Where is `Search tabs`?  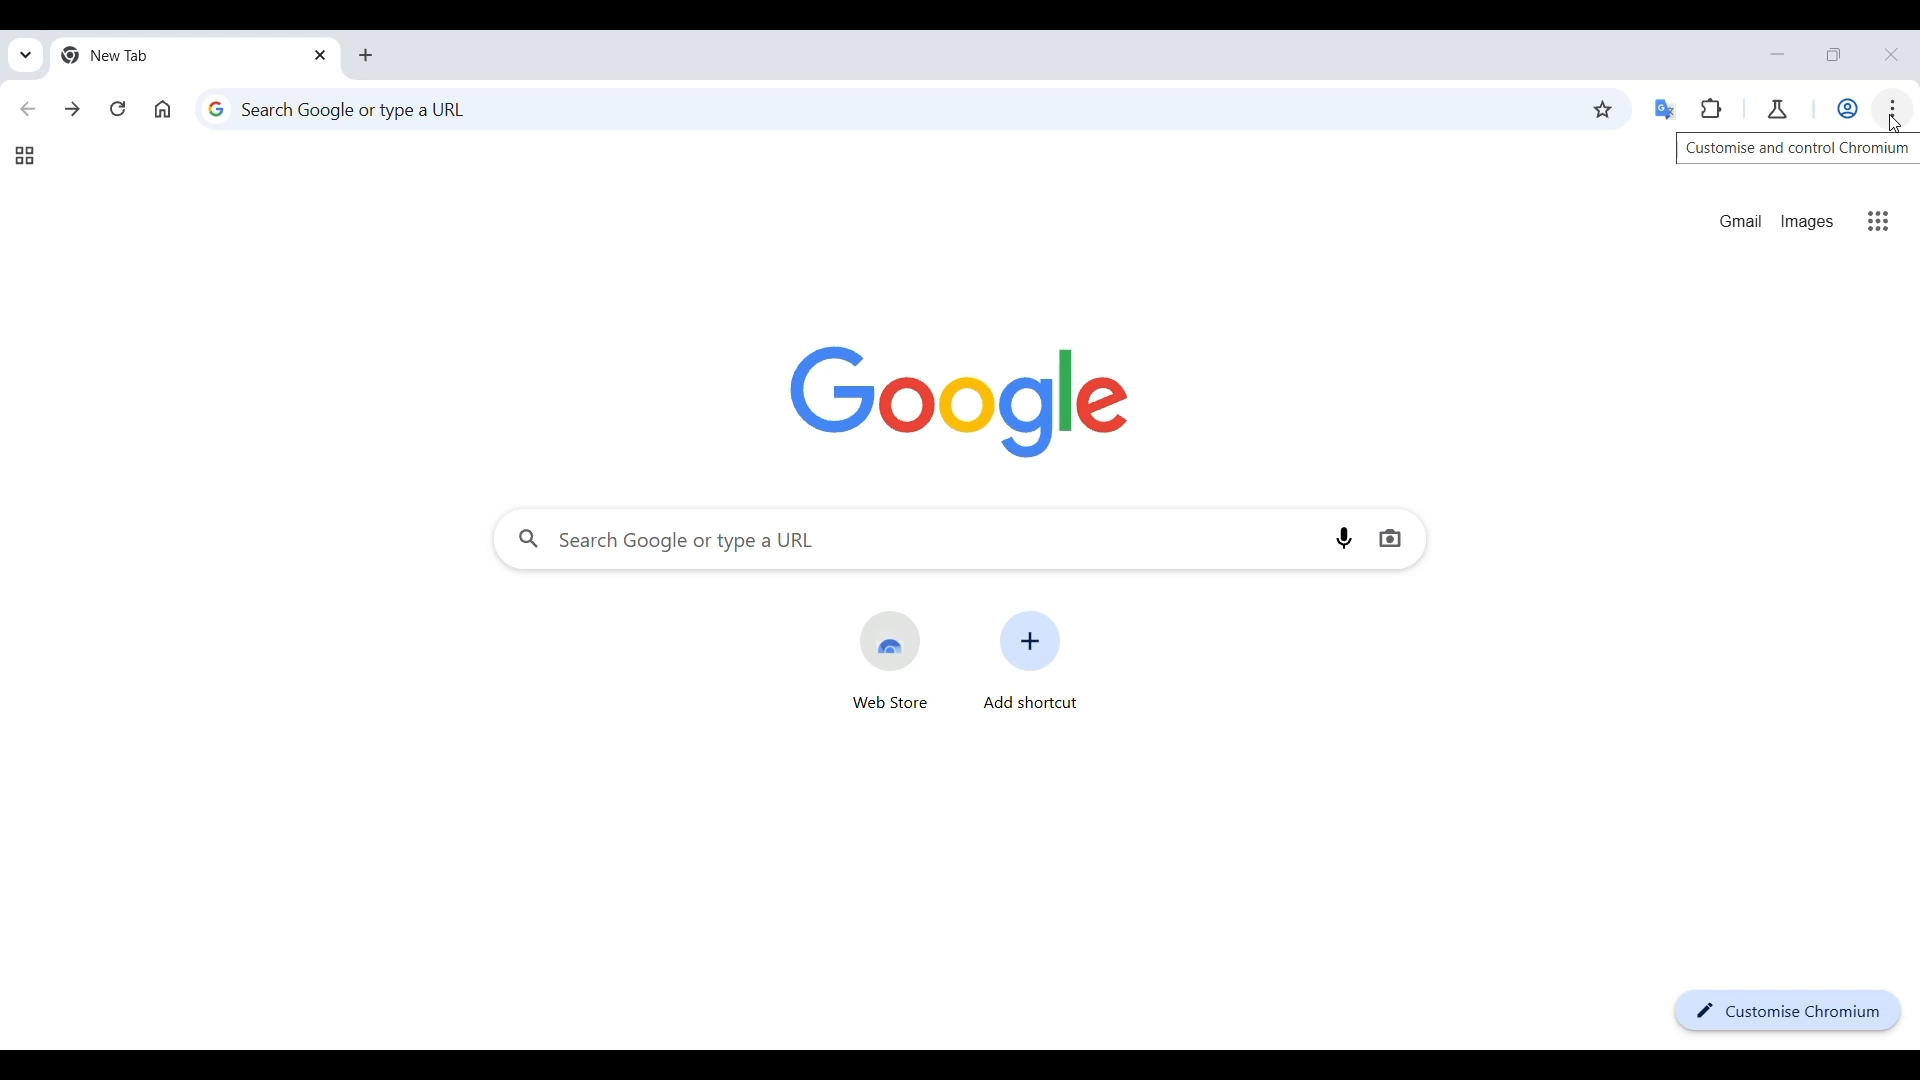
Search tabs is located at coordinates (27, 55).